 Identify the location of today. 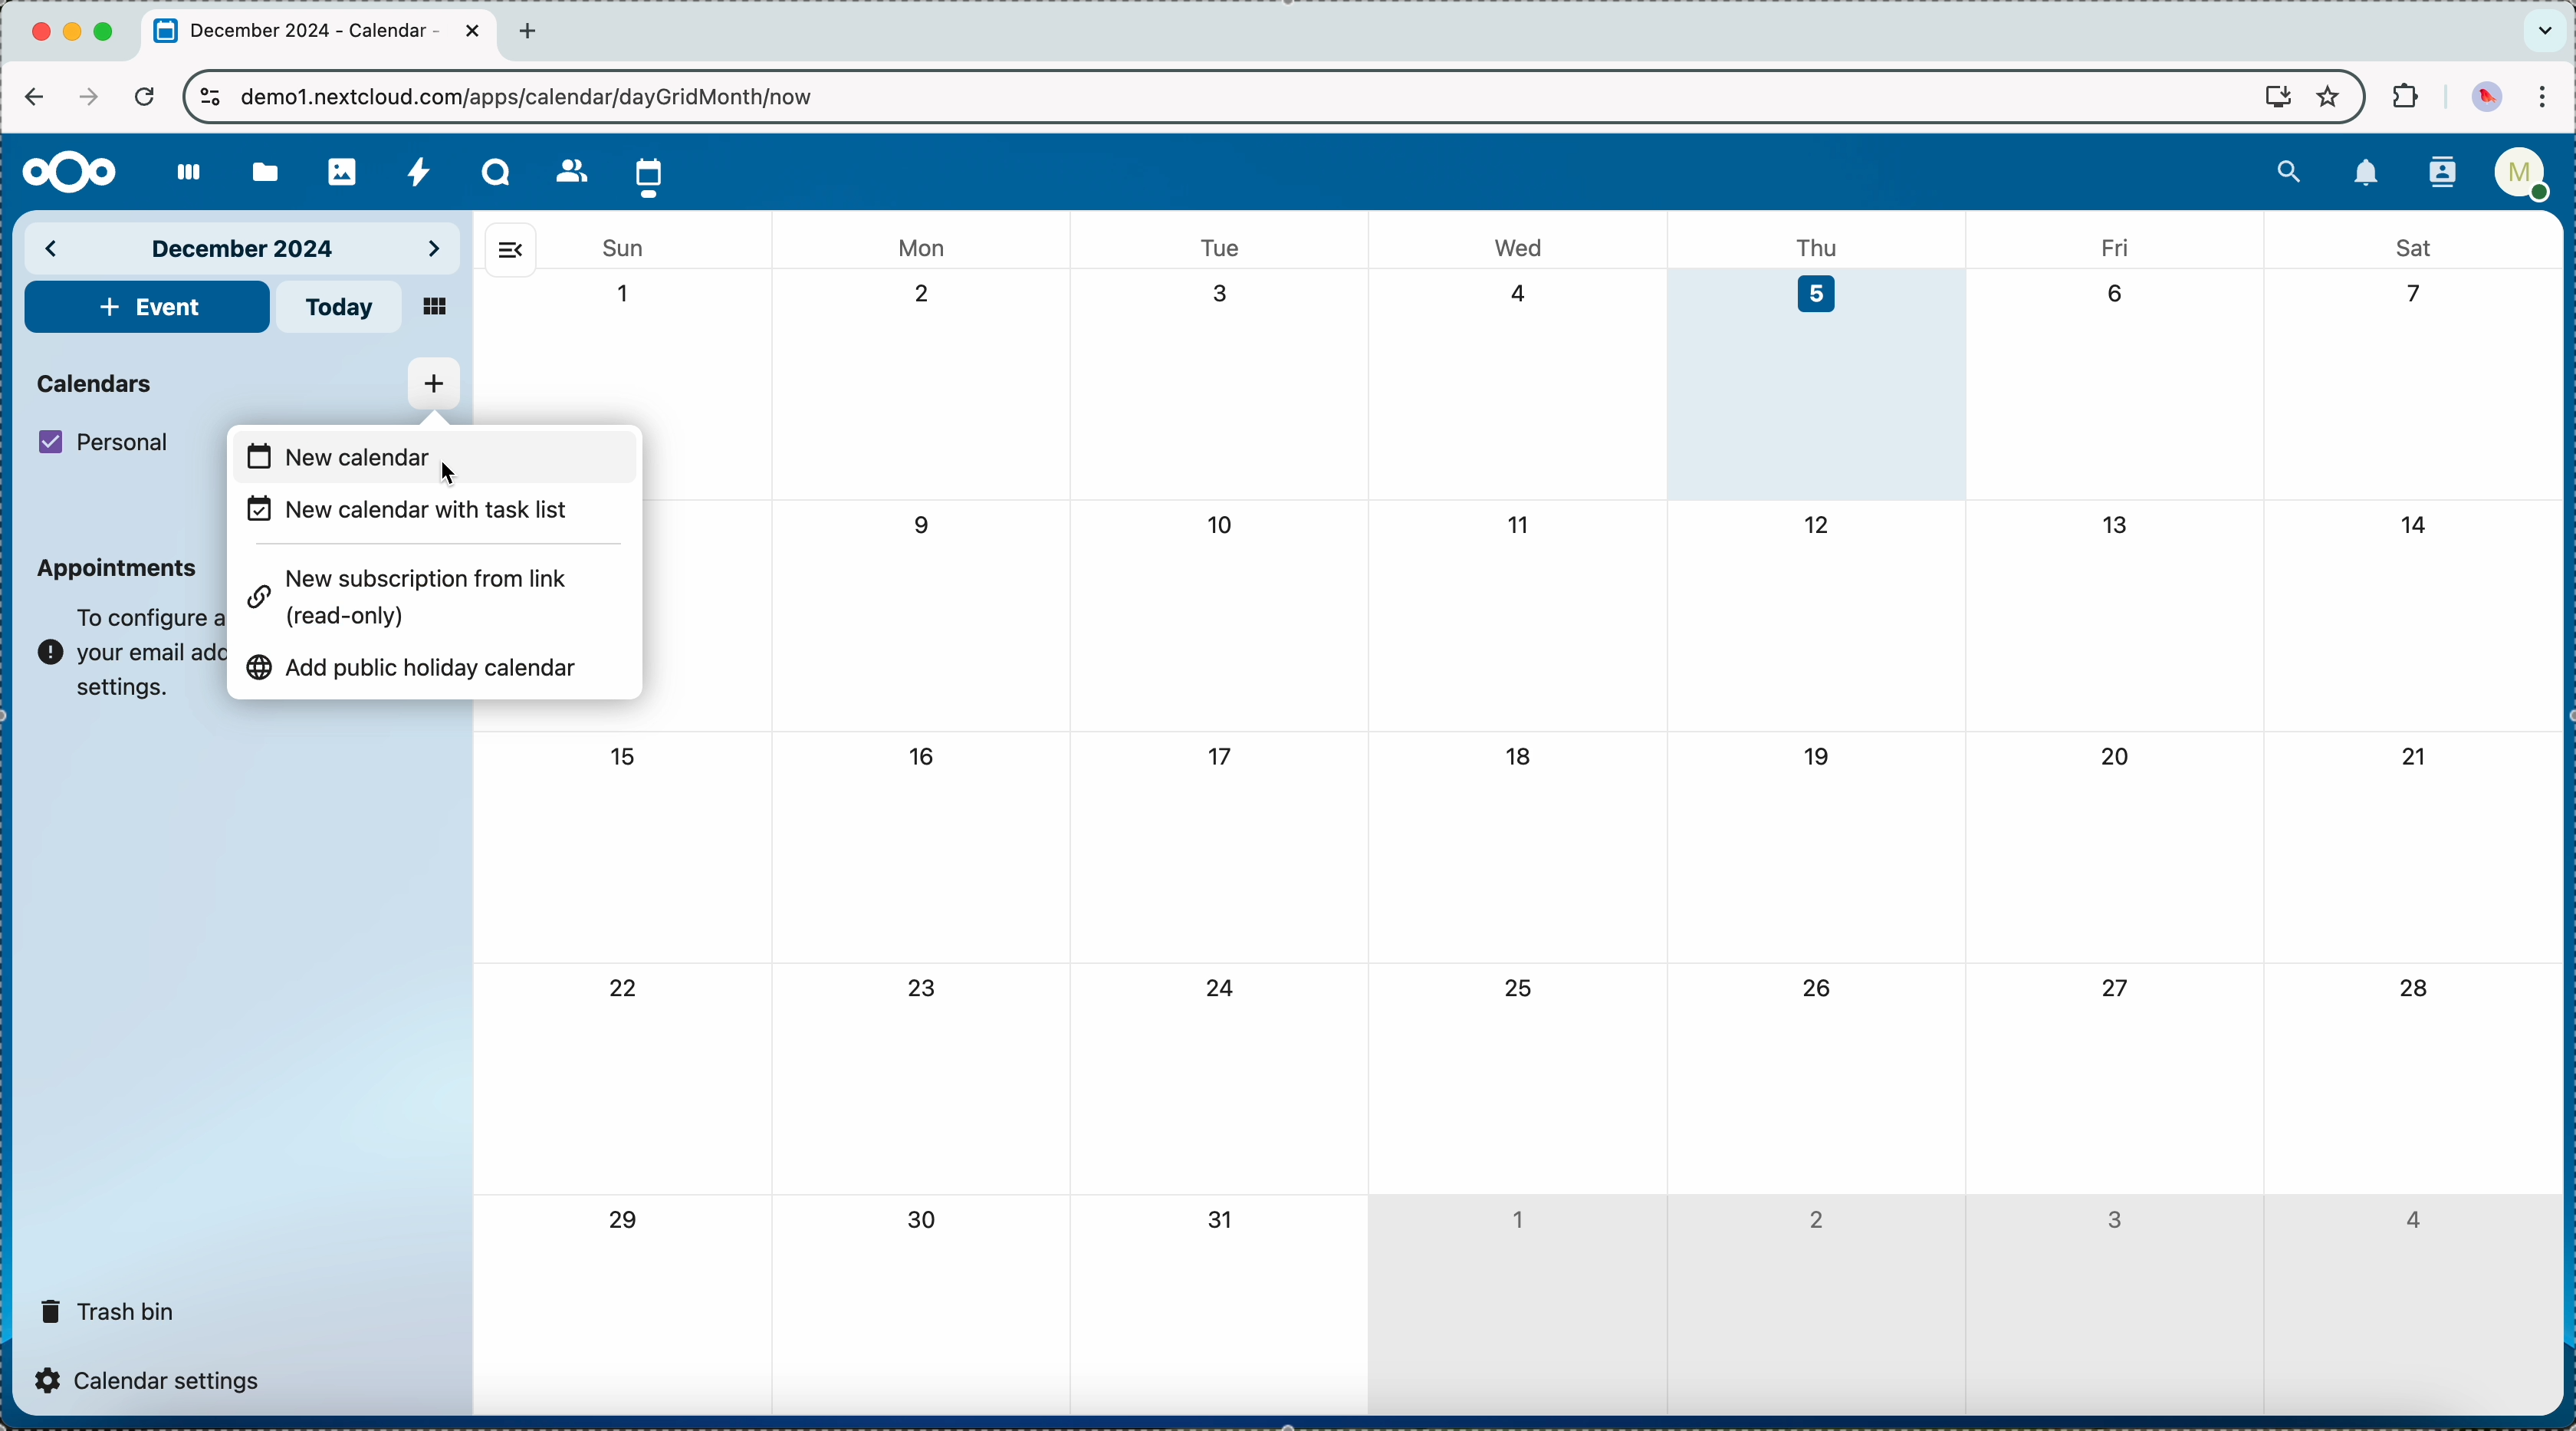
(341, 307).